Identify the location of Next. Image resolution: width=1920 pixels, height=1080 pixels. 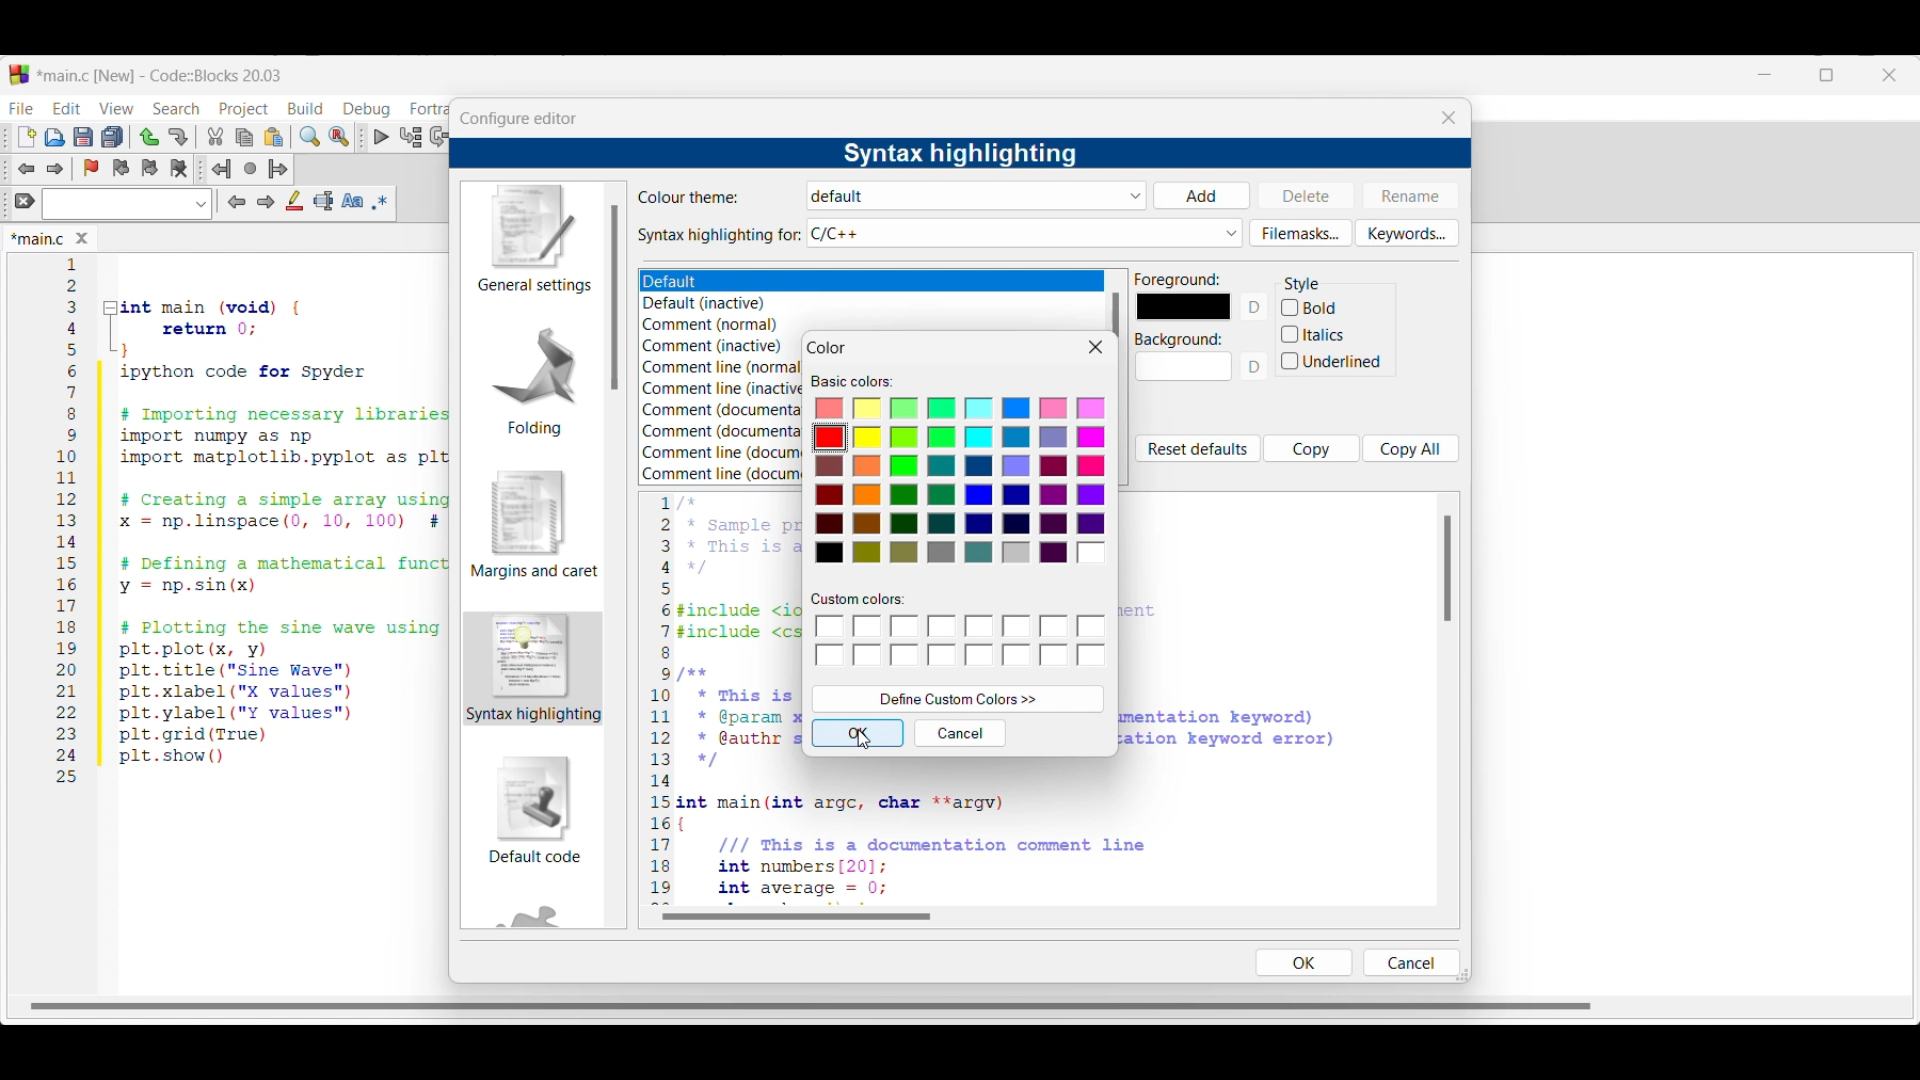
(265, 201).